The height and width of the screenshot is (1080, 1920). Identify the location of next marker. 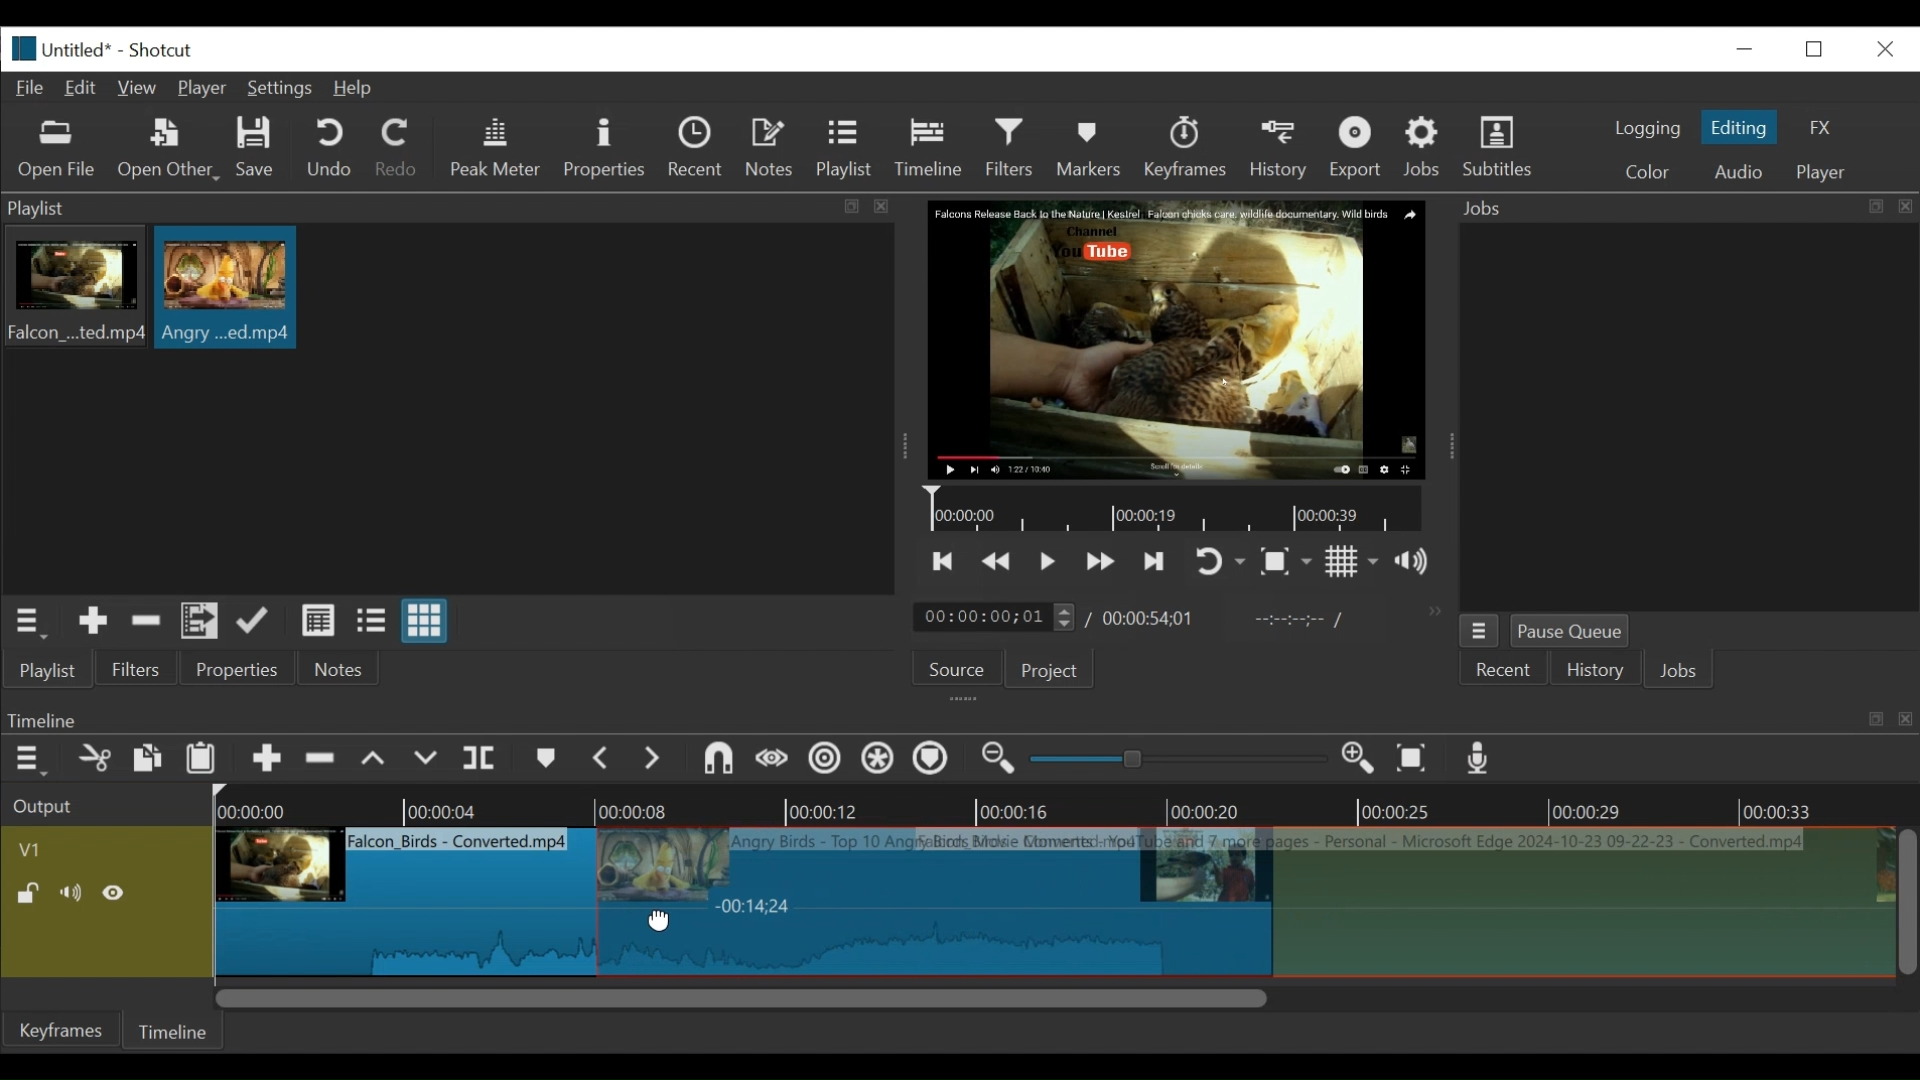
(656, 760).